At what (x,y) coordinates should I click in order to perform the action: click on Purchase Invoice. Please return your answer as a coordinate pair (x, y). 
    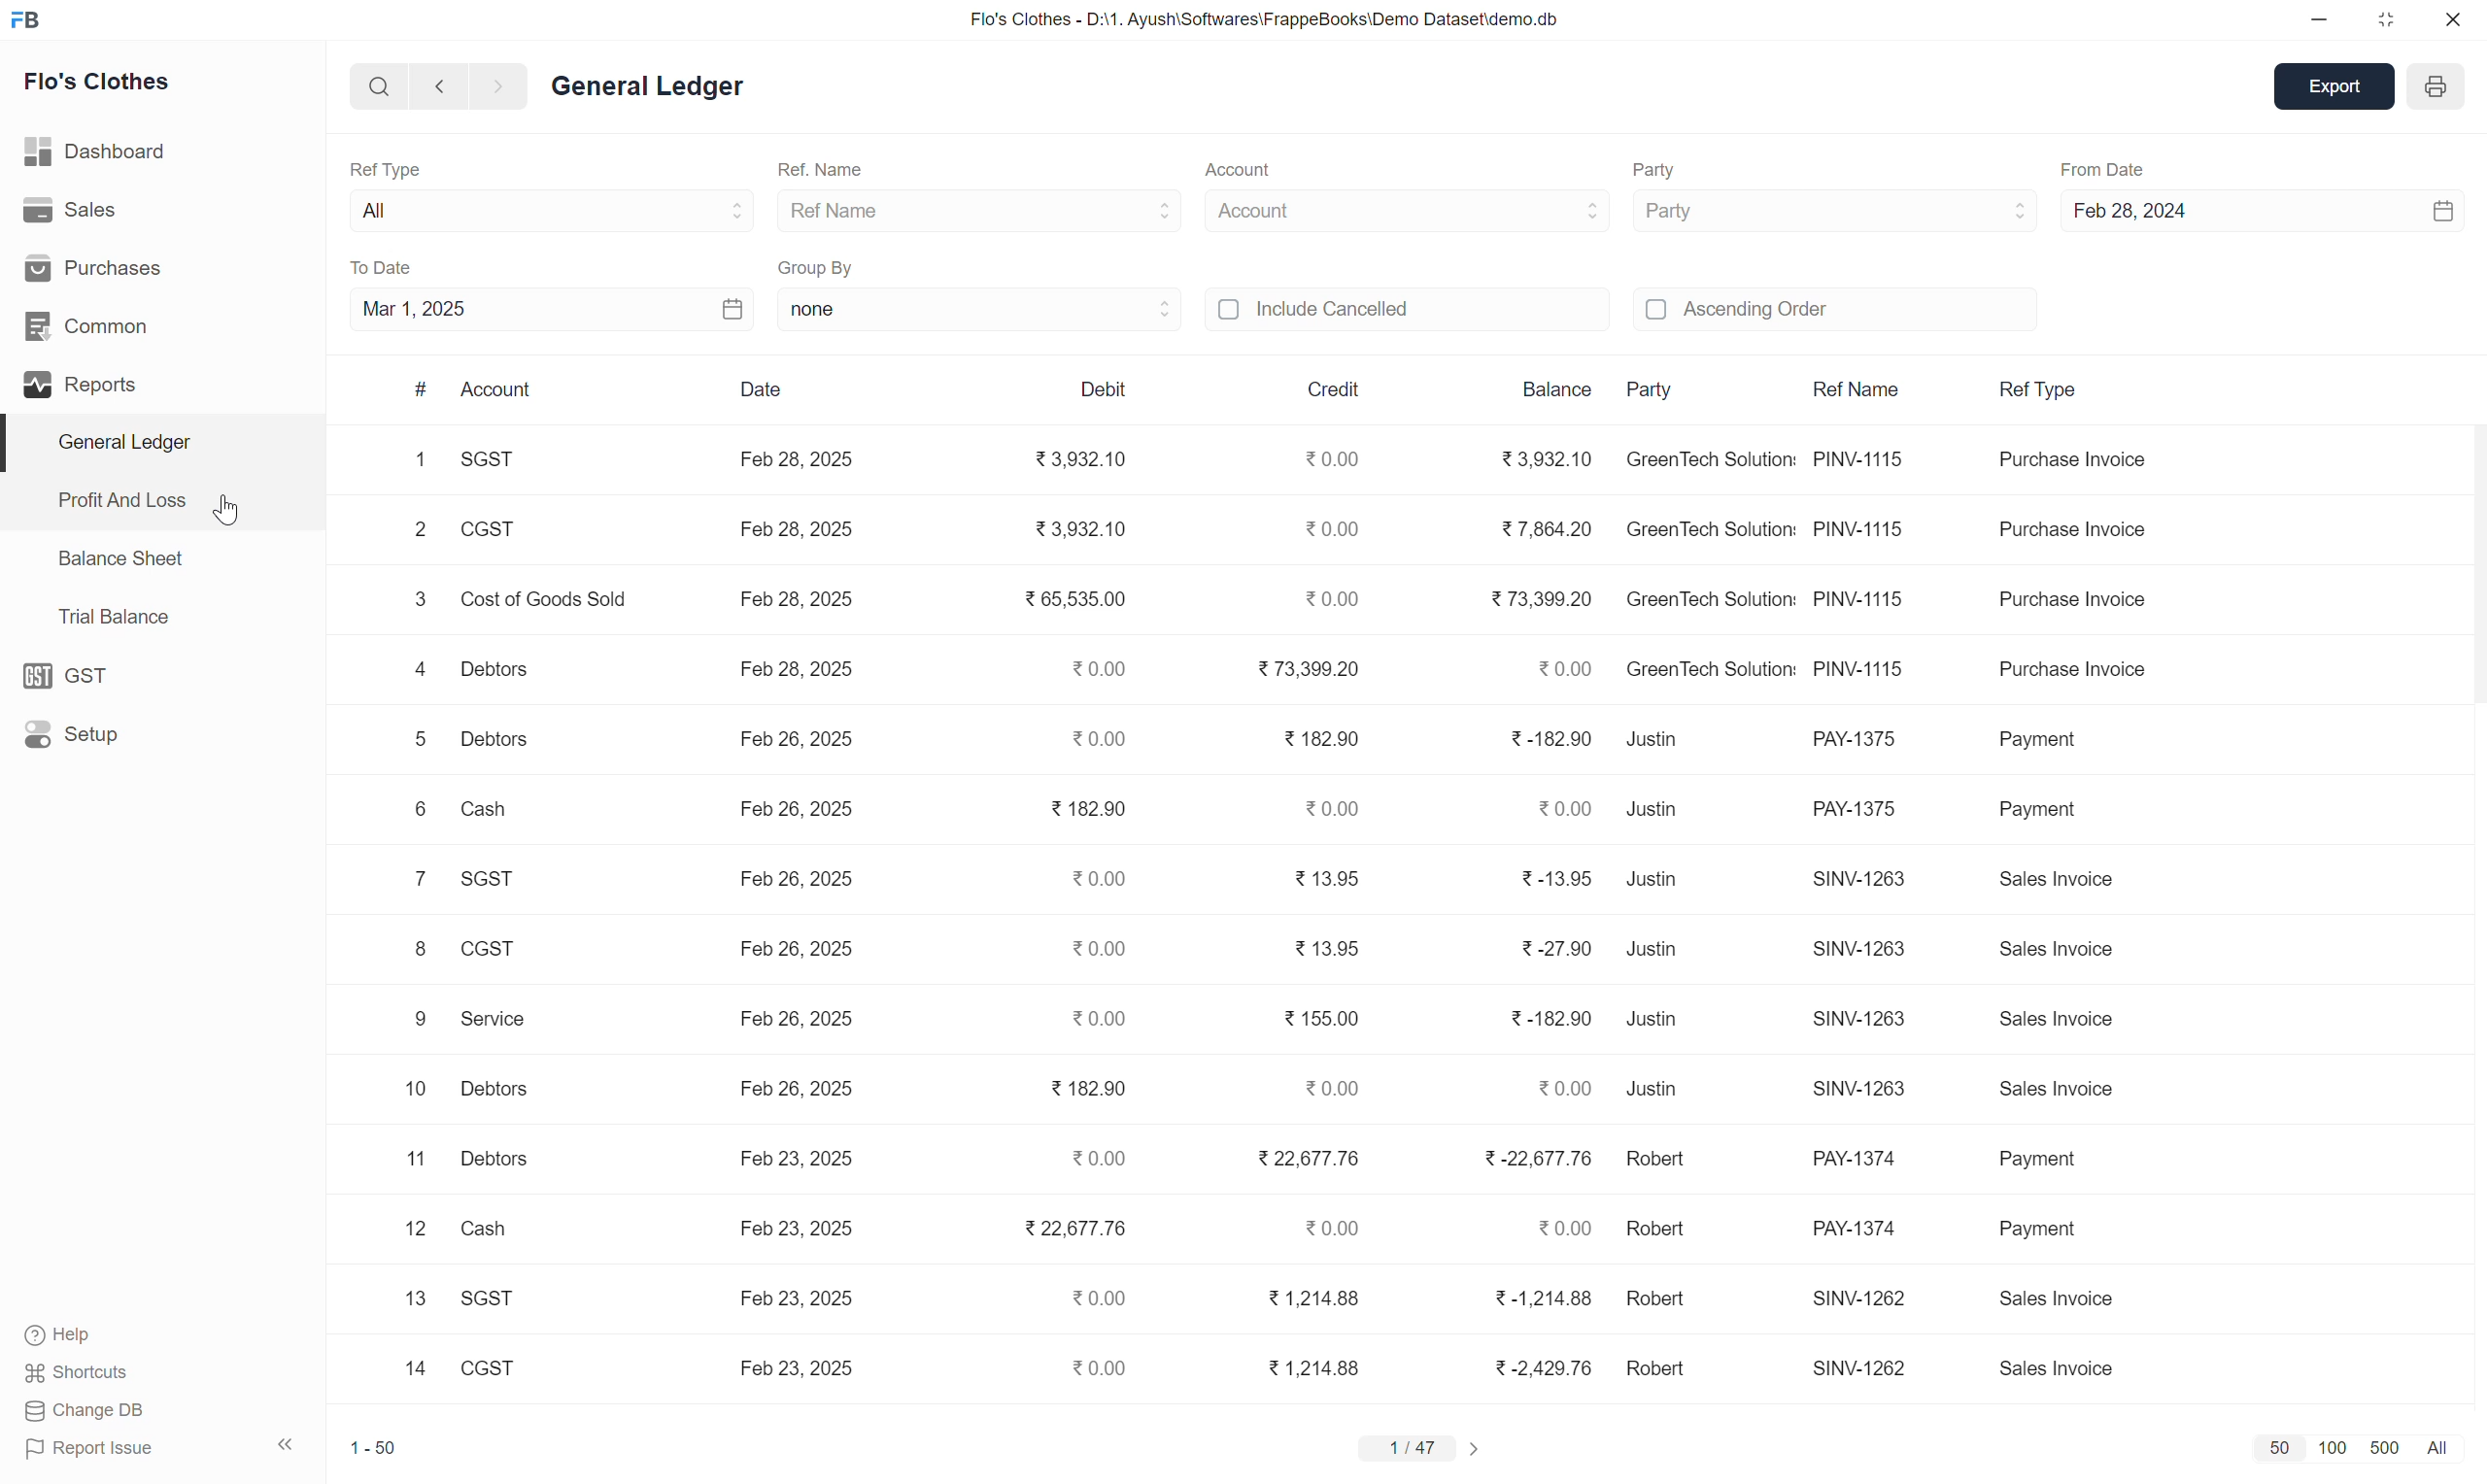
    Looking at the image, I should click on (2074, 600).